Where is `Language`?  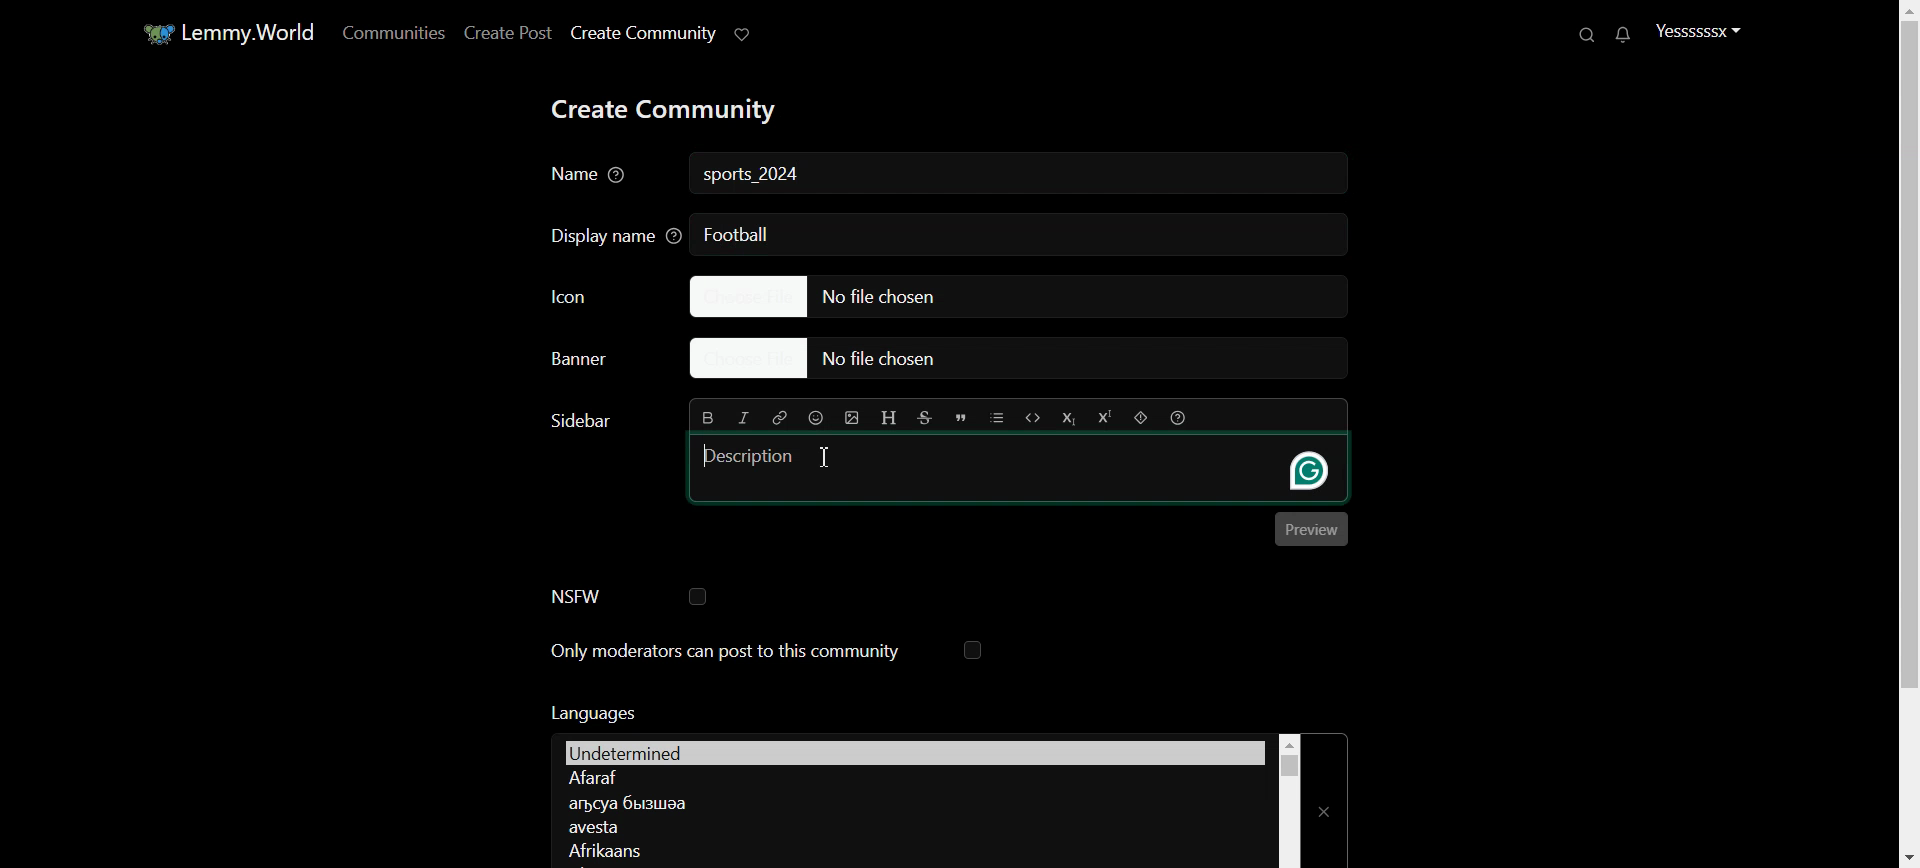
Language is located at coordinates (911, 779).